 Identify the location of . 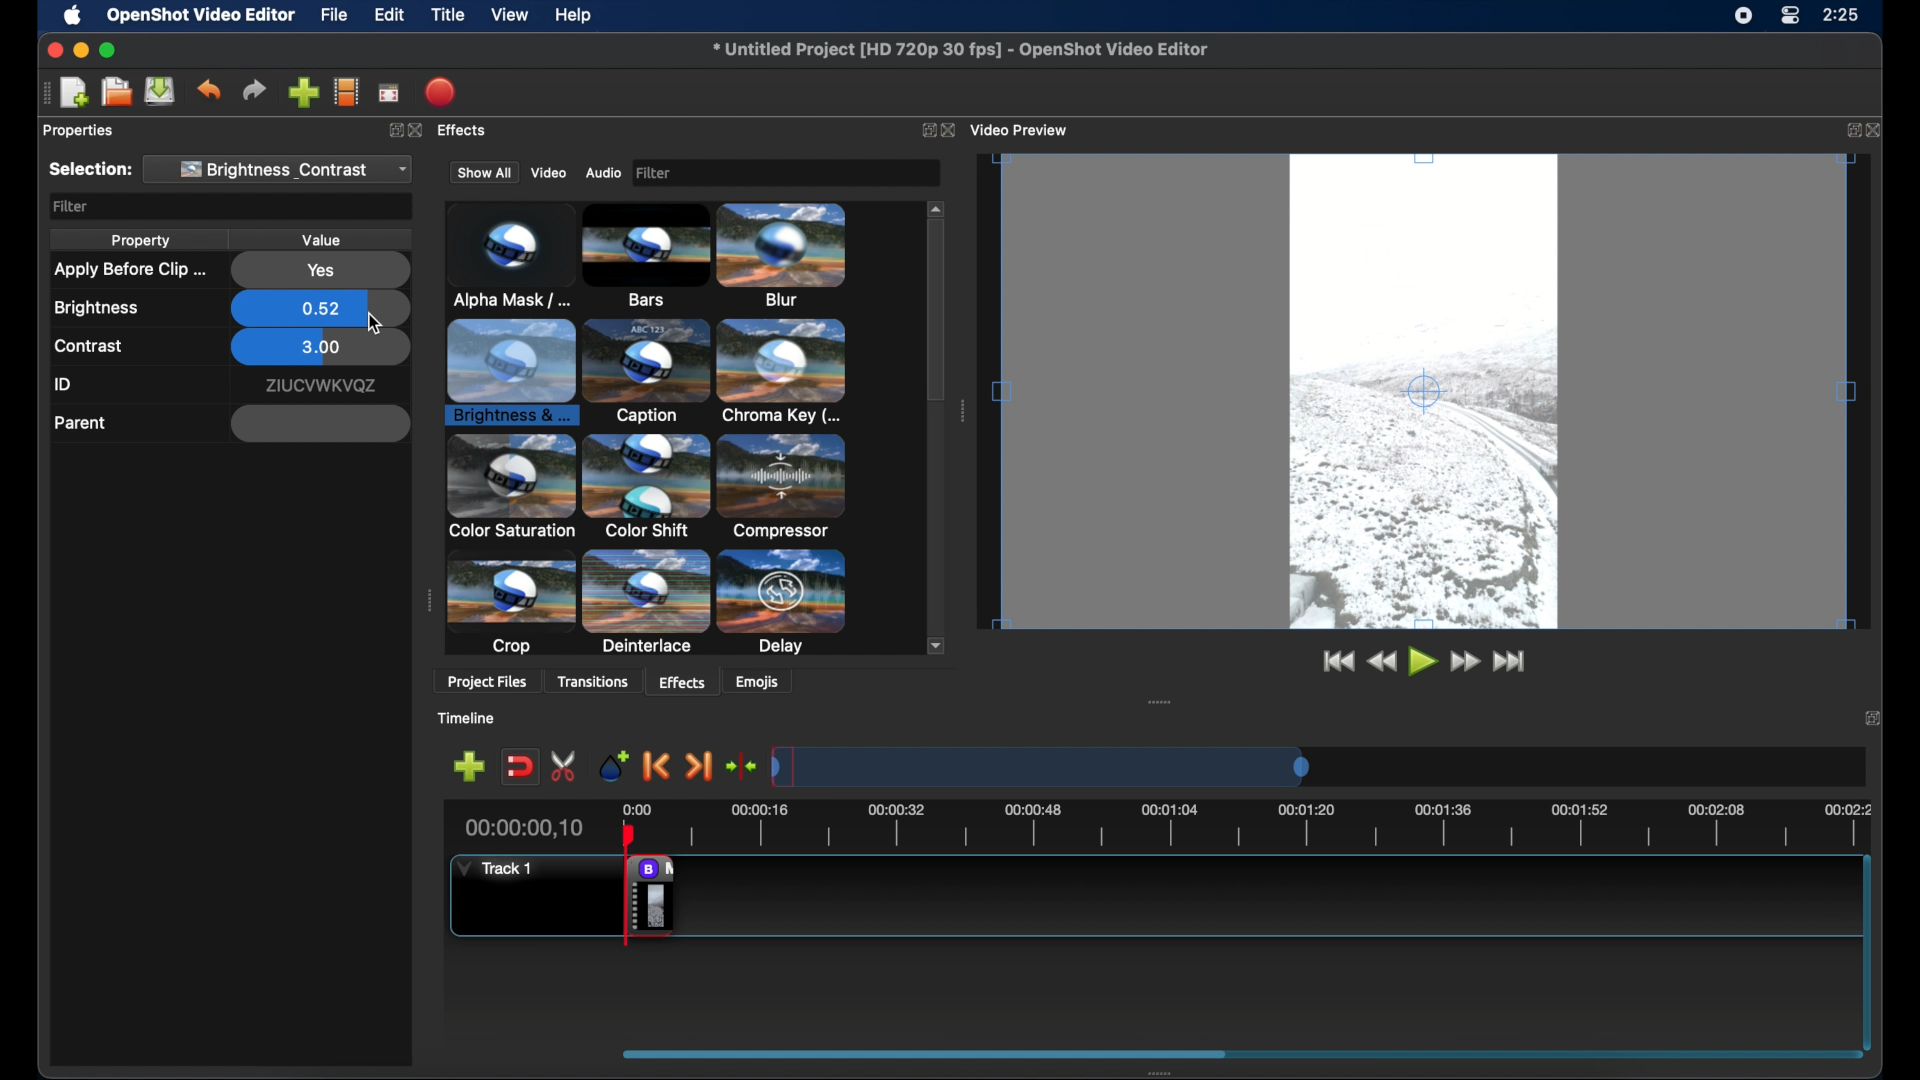
(419, 128).